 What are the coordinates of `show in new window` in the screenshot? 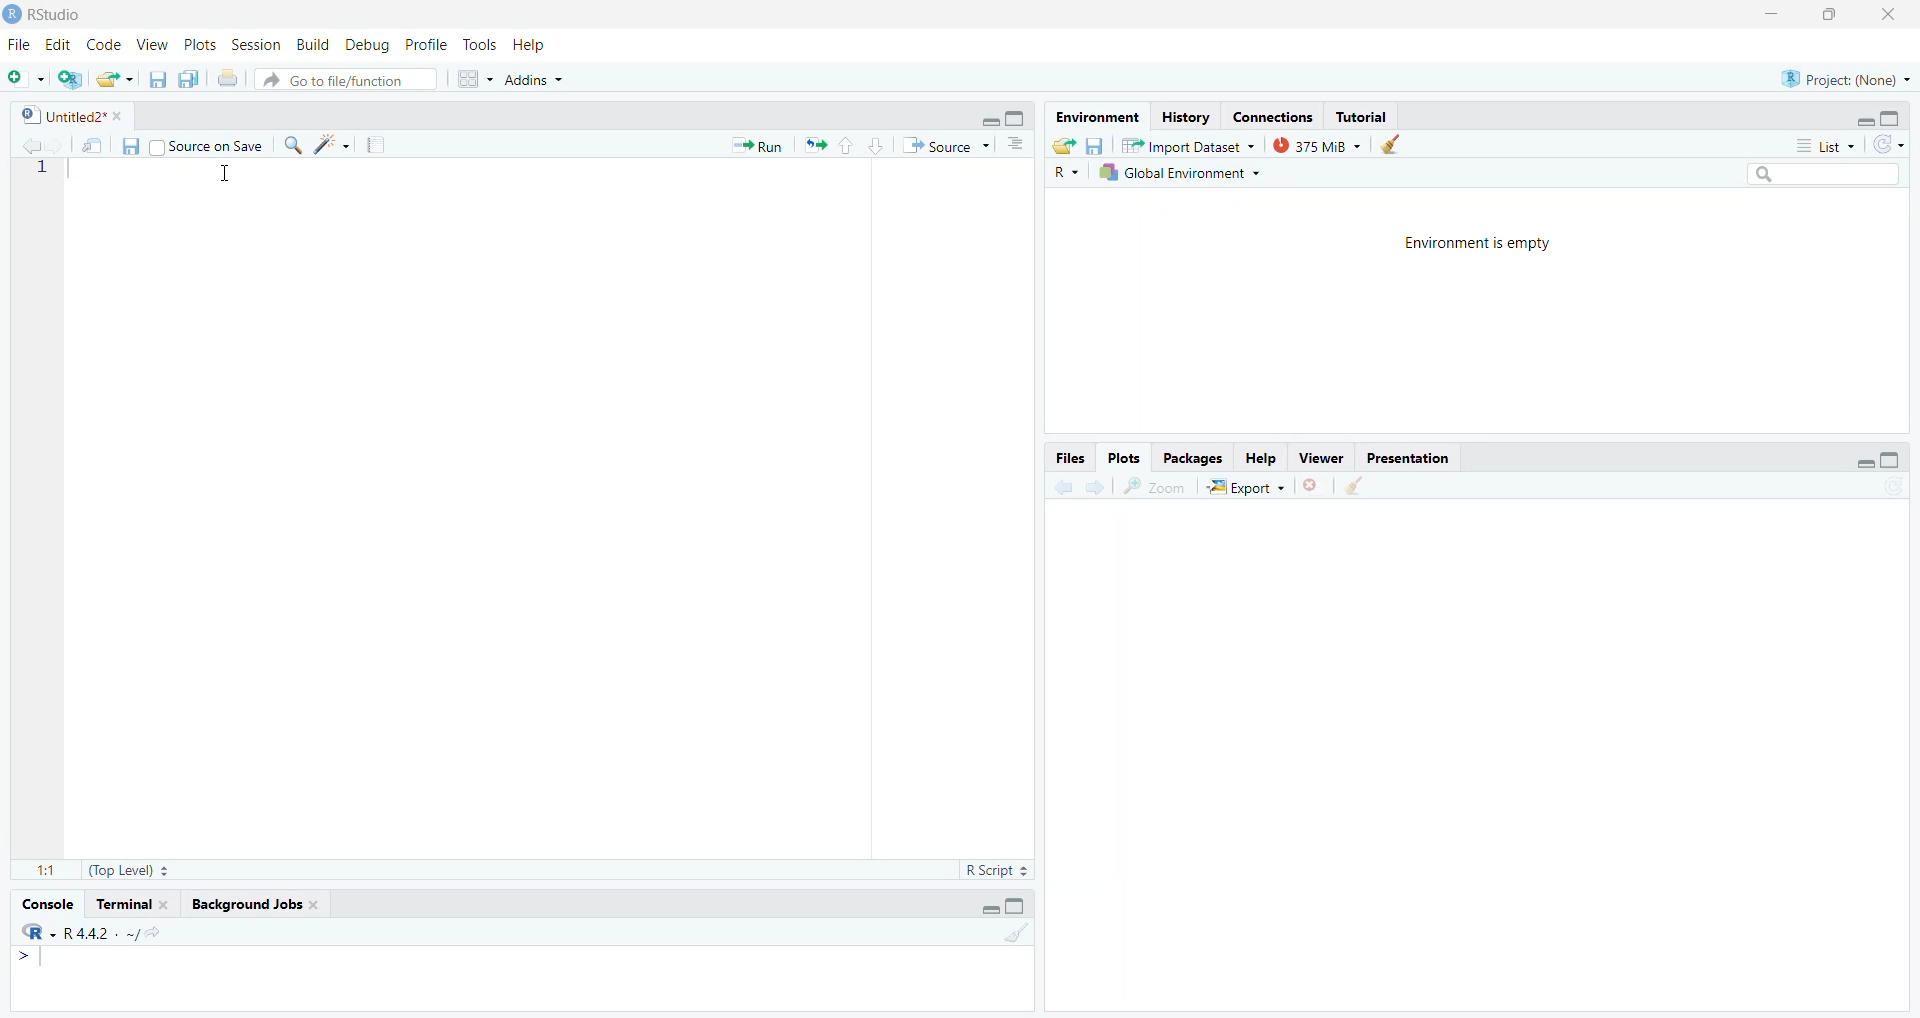 It's located at (94, 146).